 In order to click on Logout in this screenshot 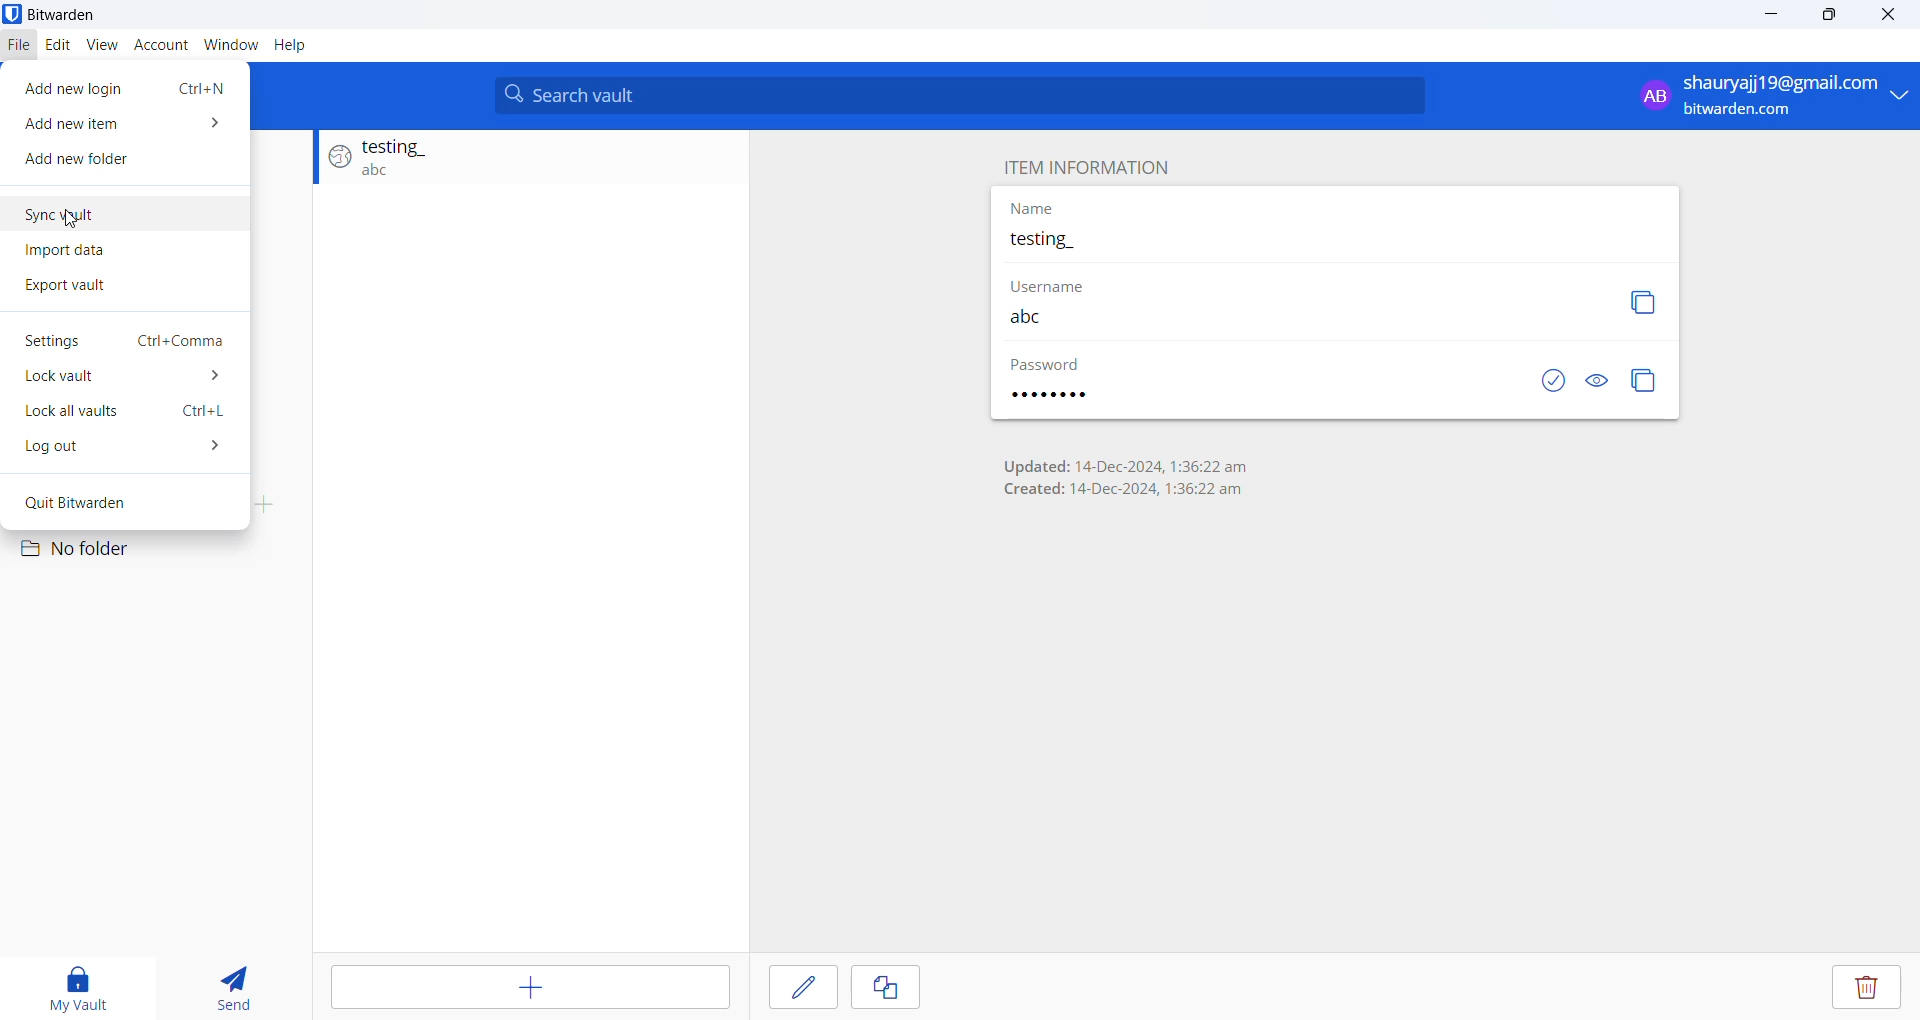, I will do `click(123, 450)`.